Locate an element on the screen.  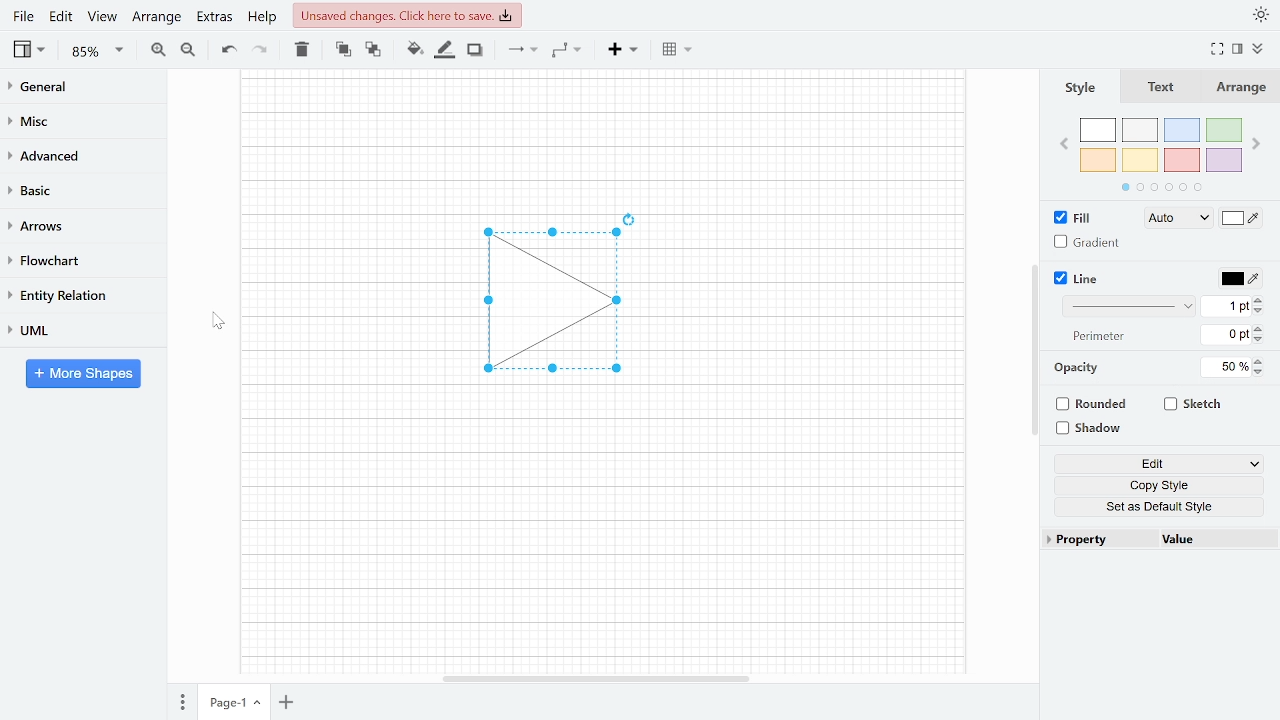
help is located at coordinates (264, 16).